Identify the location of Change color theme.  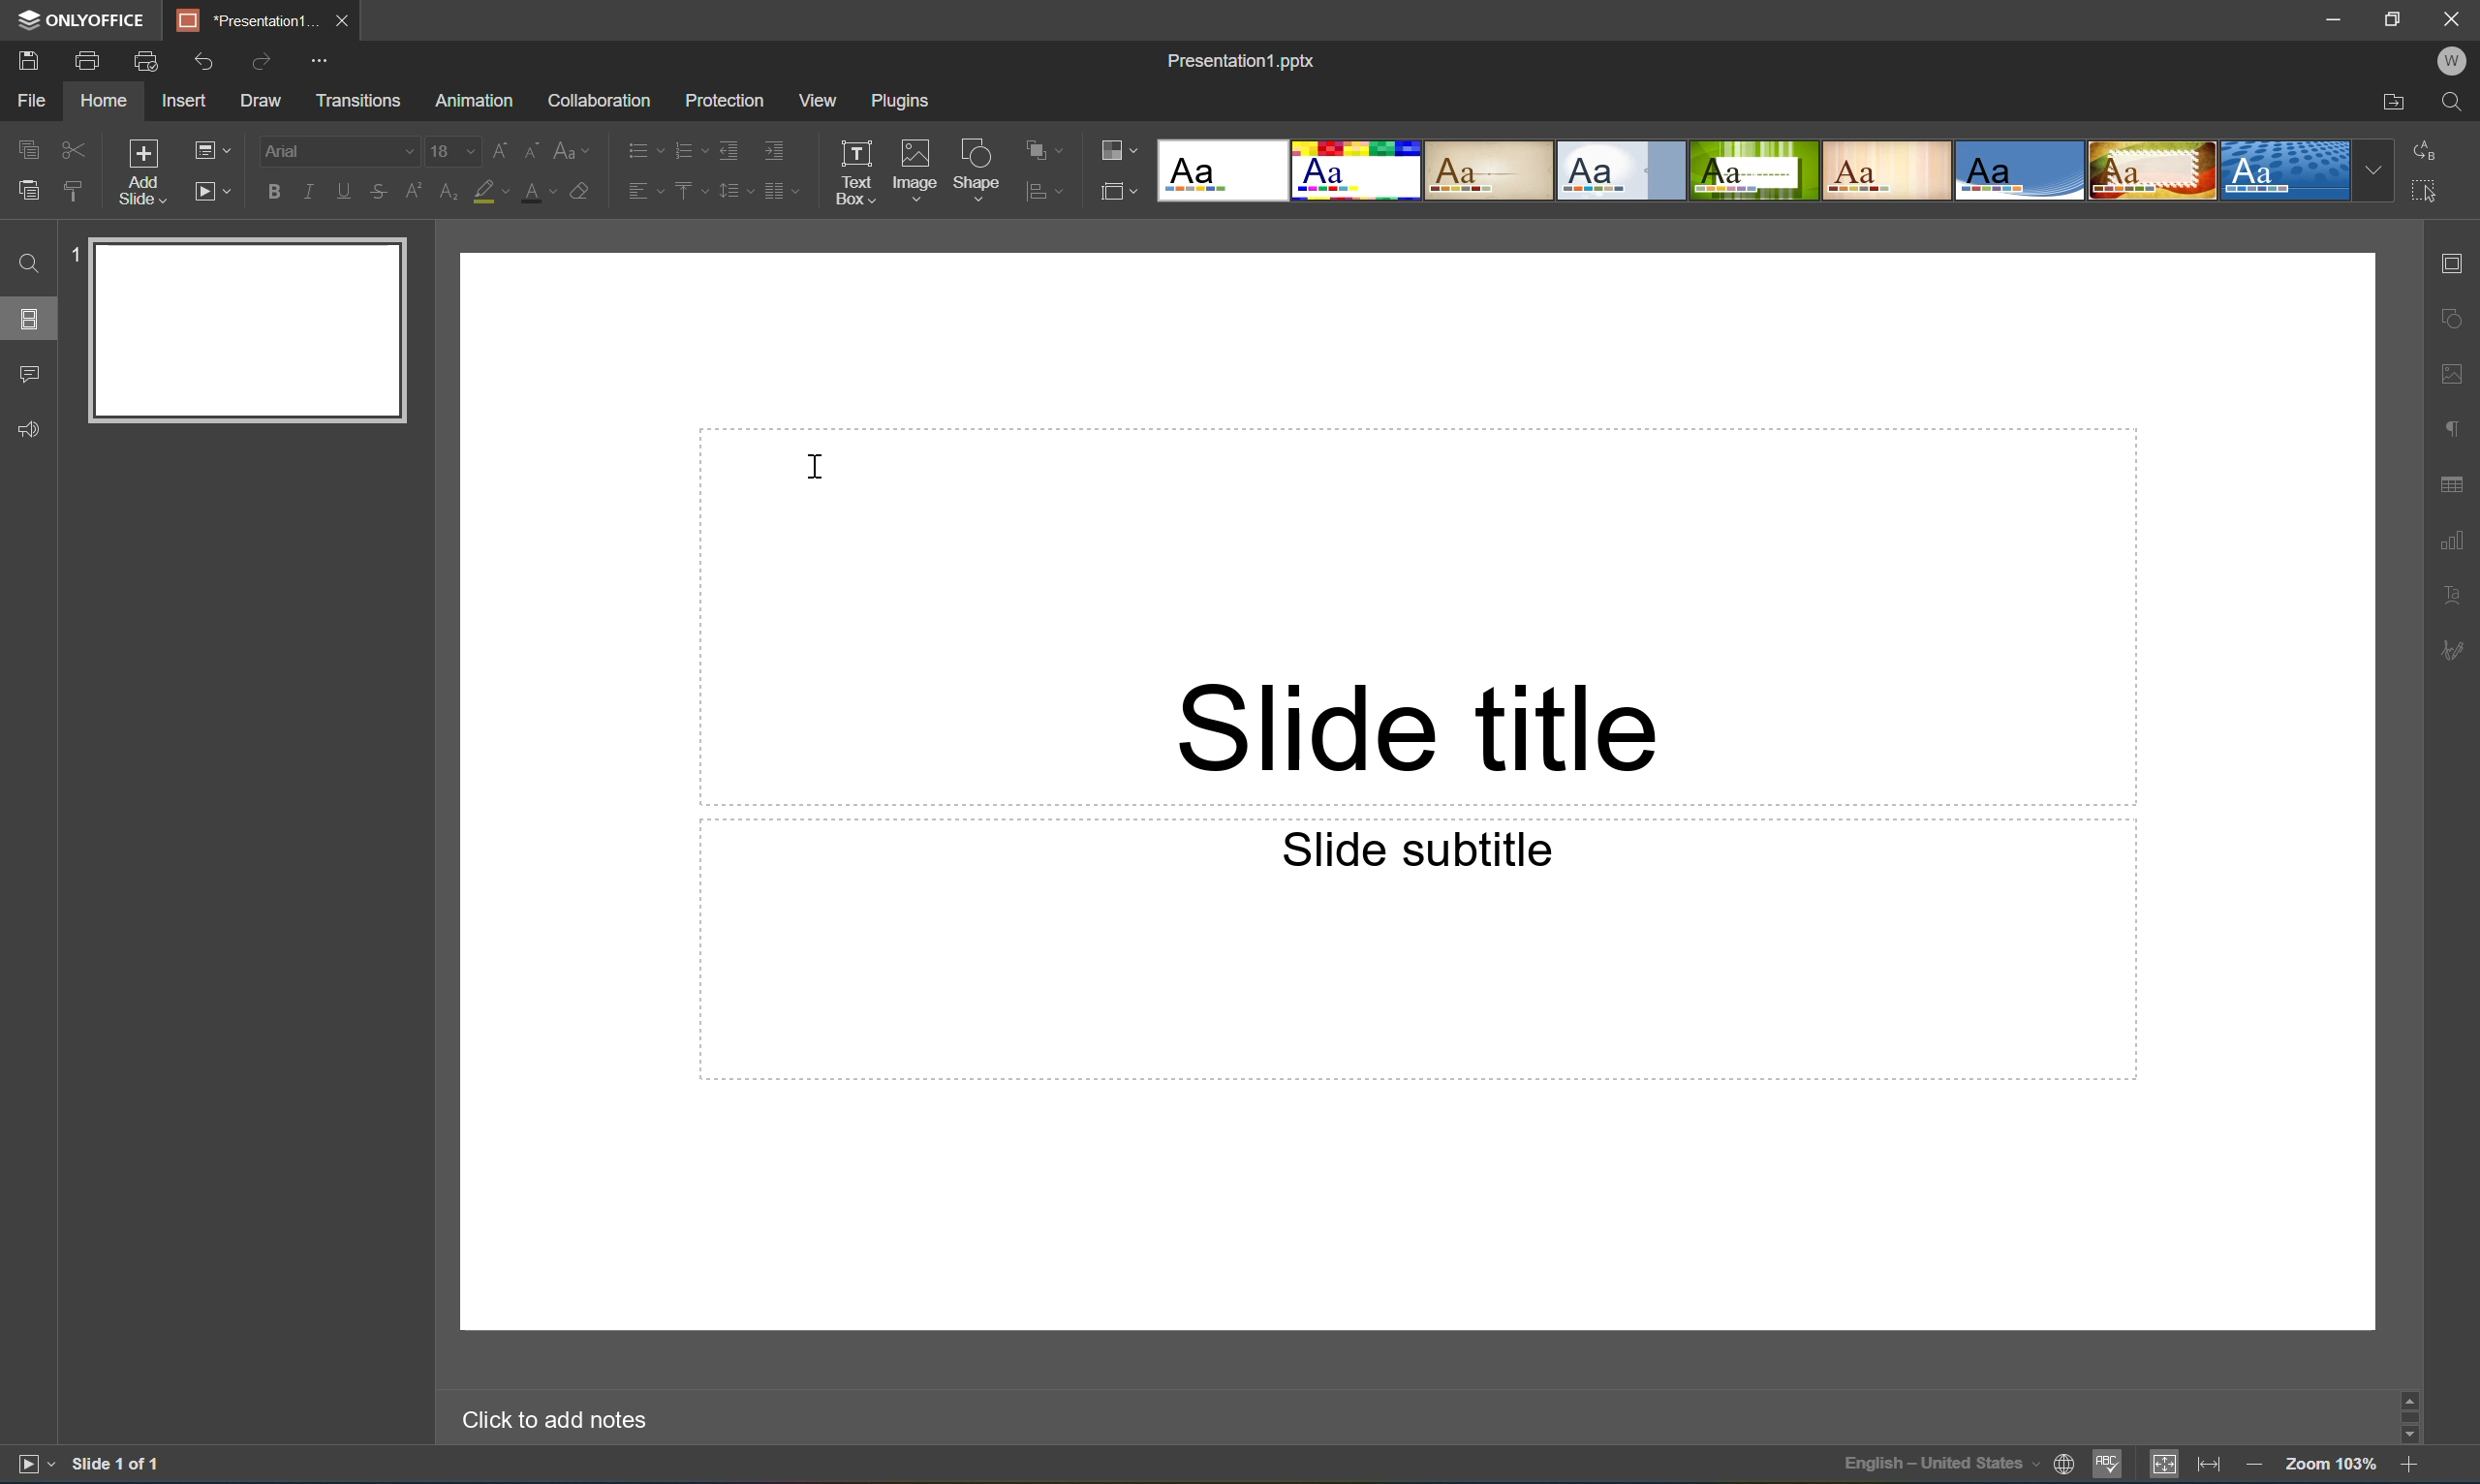
(1116, 151).